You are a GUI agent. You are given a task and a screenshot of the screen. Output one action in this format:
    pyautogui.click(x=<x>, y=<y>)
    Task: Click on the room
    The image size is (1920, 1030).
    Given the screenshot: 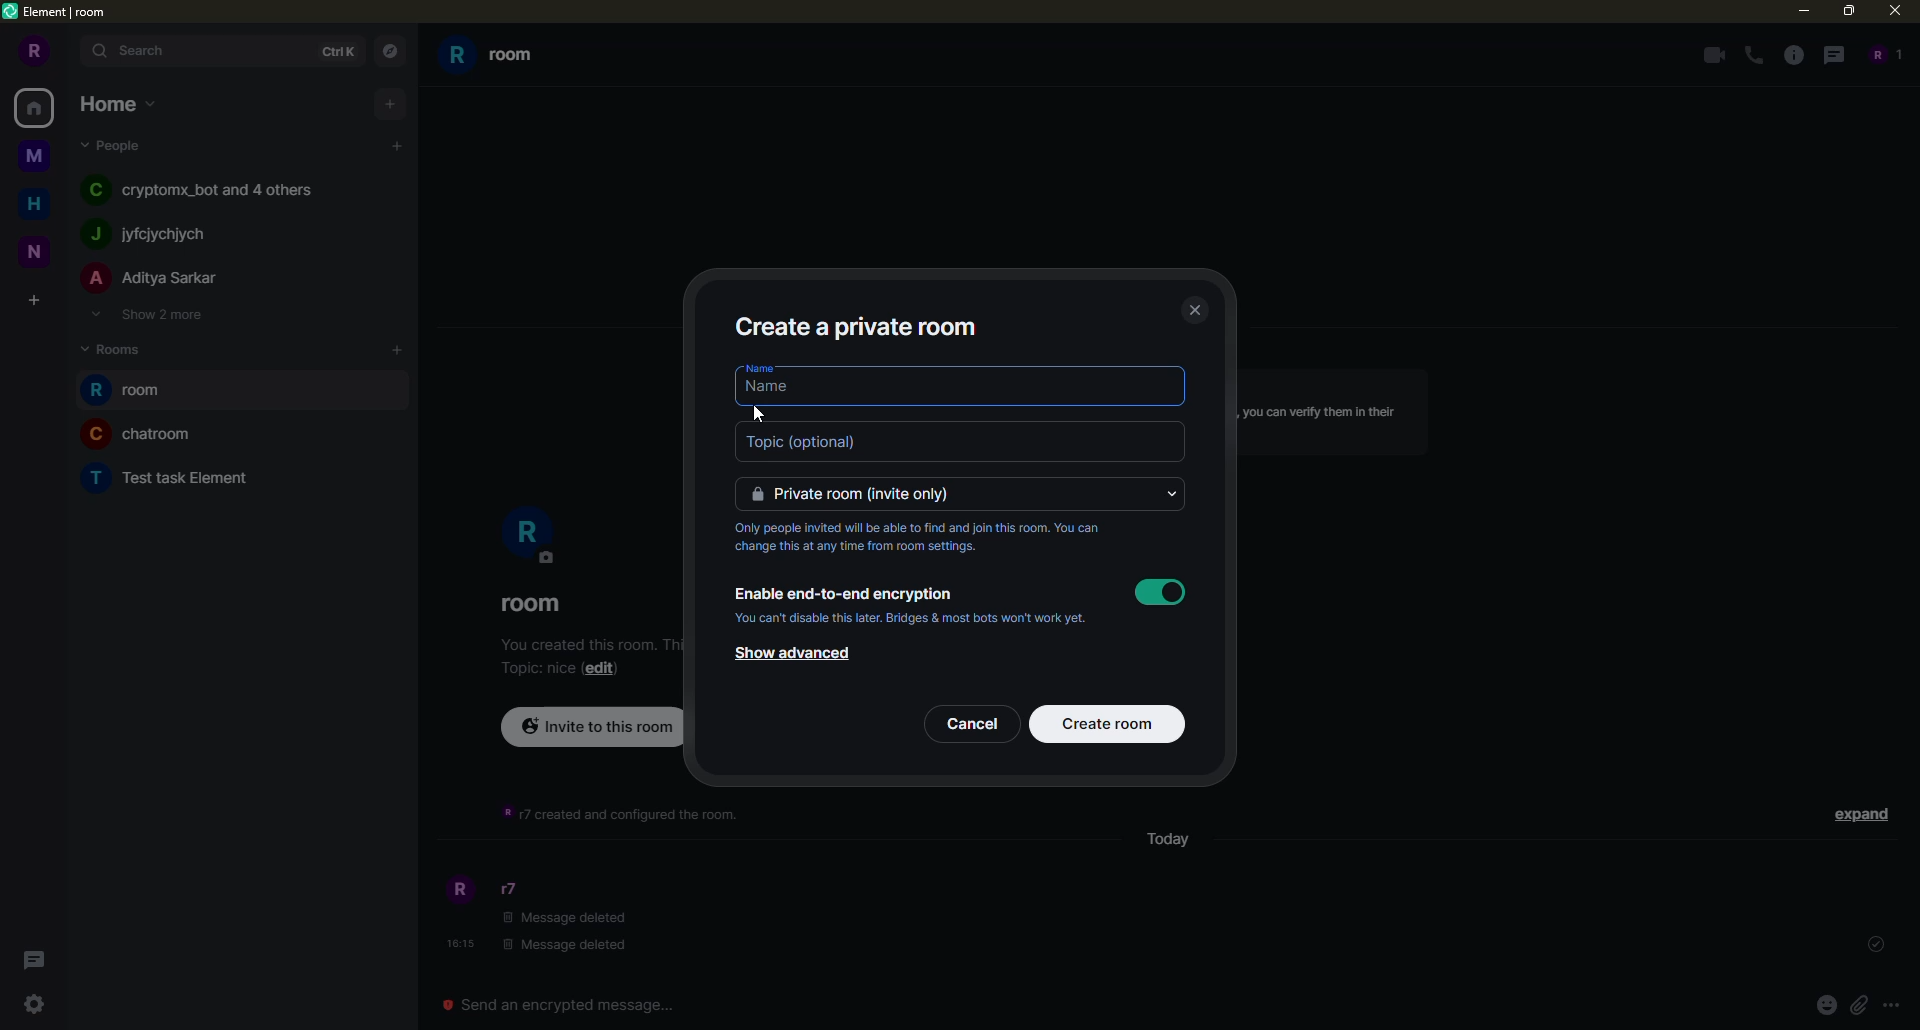 What is the action you would take?
    pyautogui.click(x=150, y=433)
    